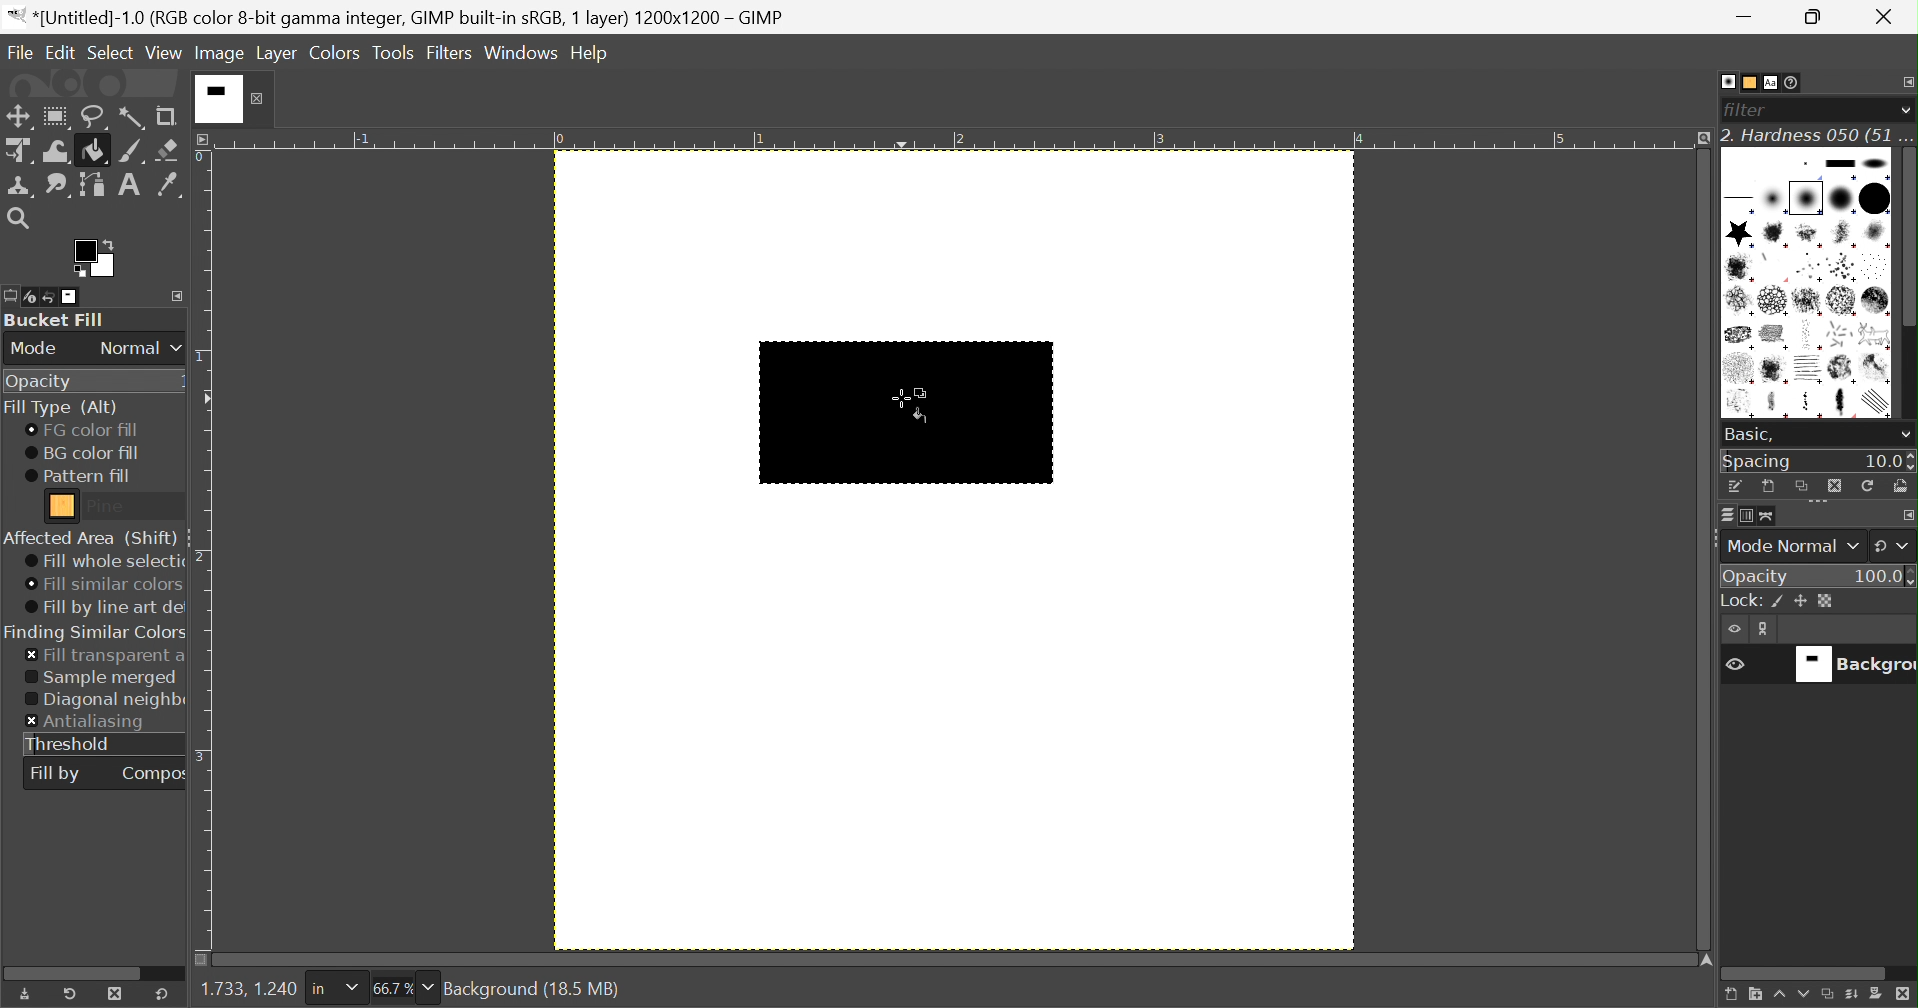 The width and height of the screenshot is (1918, 1008). What do you see at coordinates (334, 989) in the screenshot?
I see `inches` at bounding box center [334, 989].